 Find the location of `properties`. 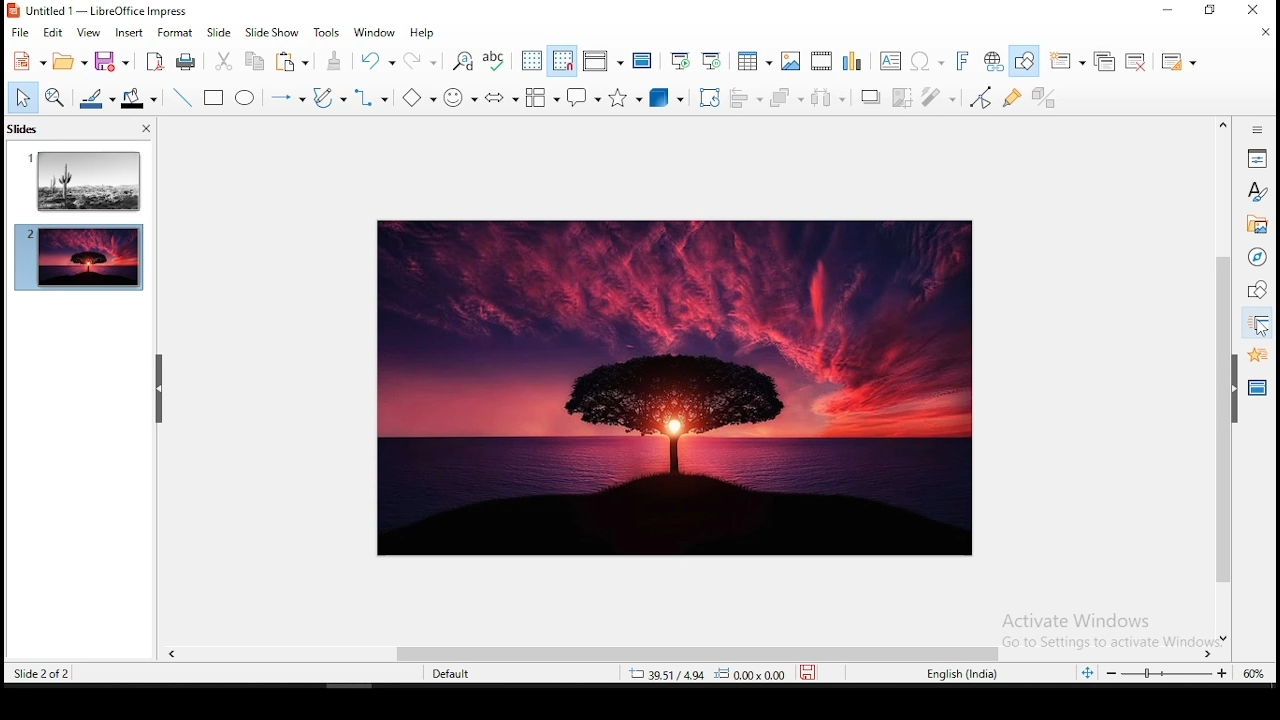

properties is located at coordinates (1255, 160).